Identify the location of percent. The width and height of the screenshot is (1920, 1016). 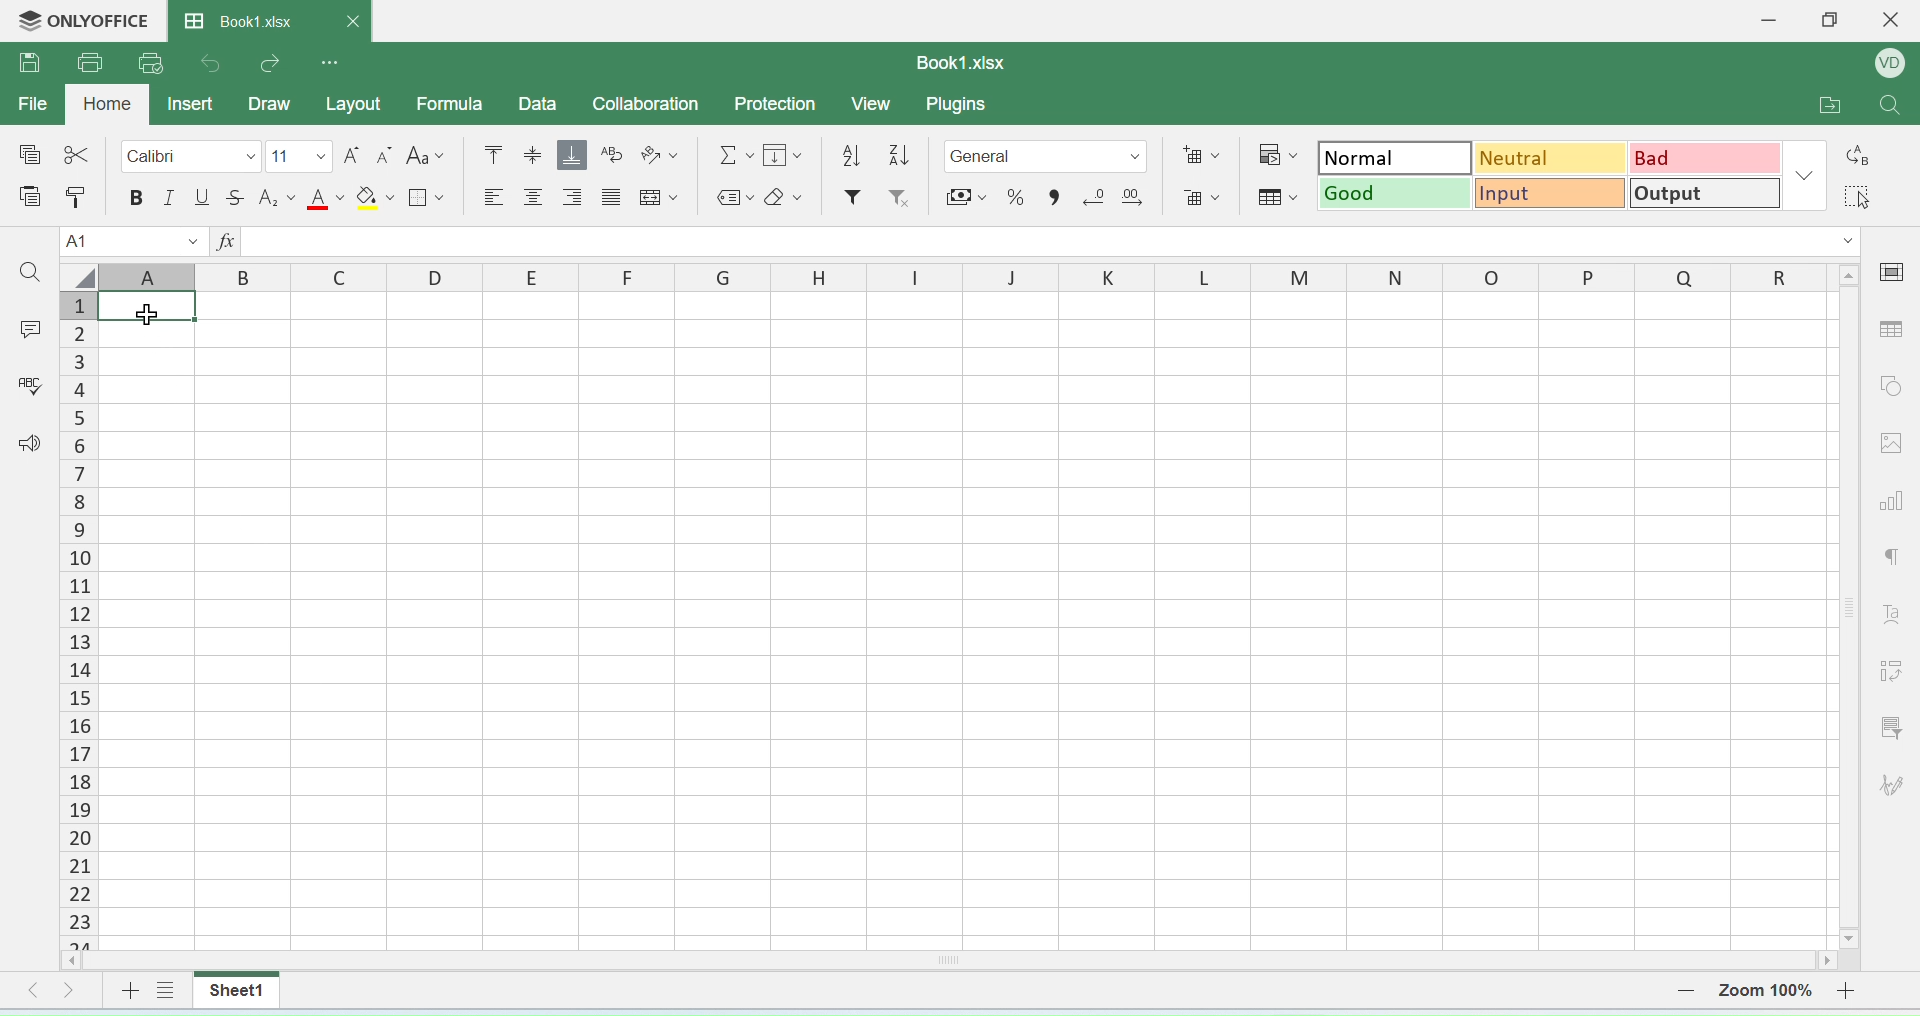
(1020, 196).